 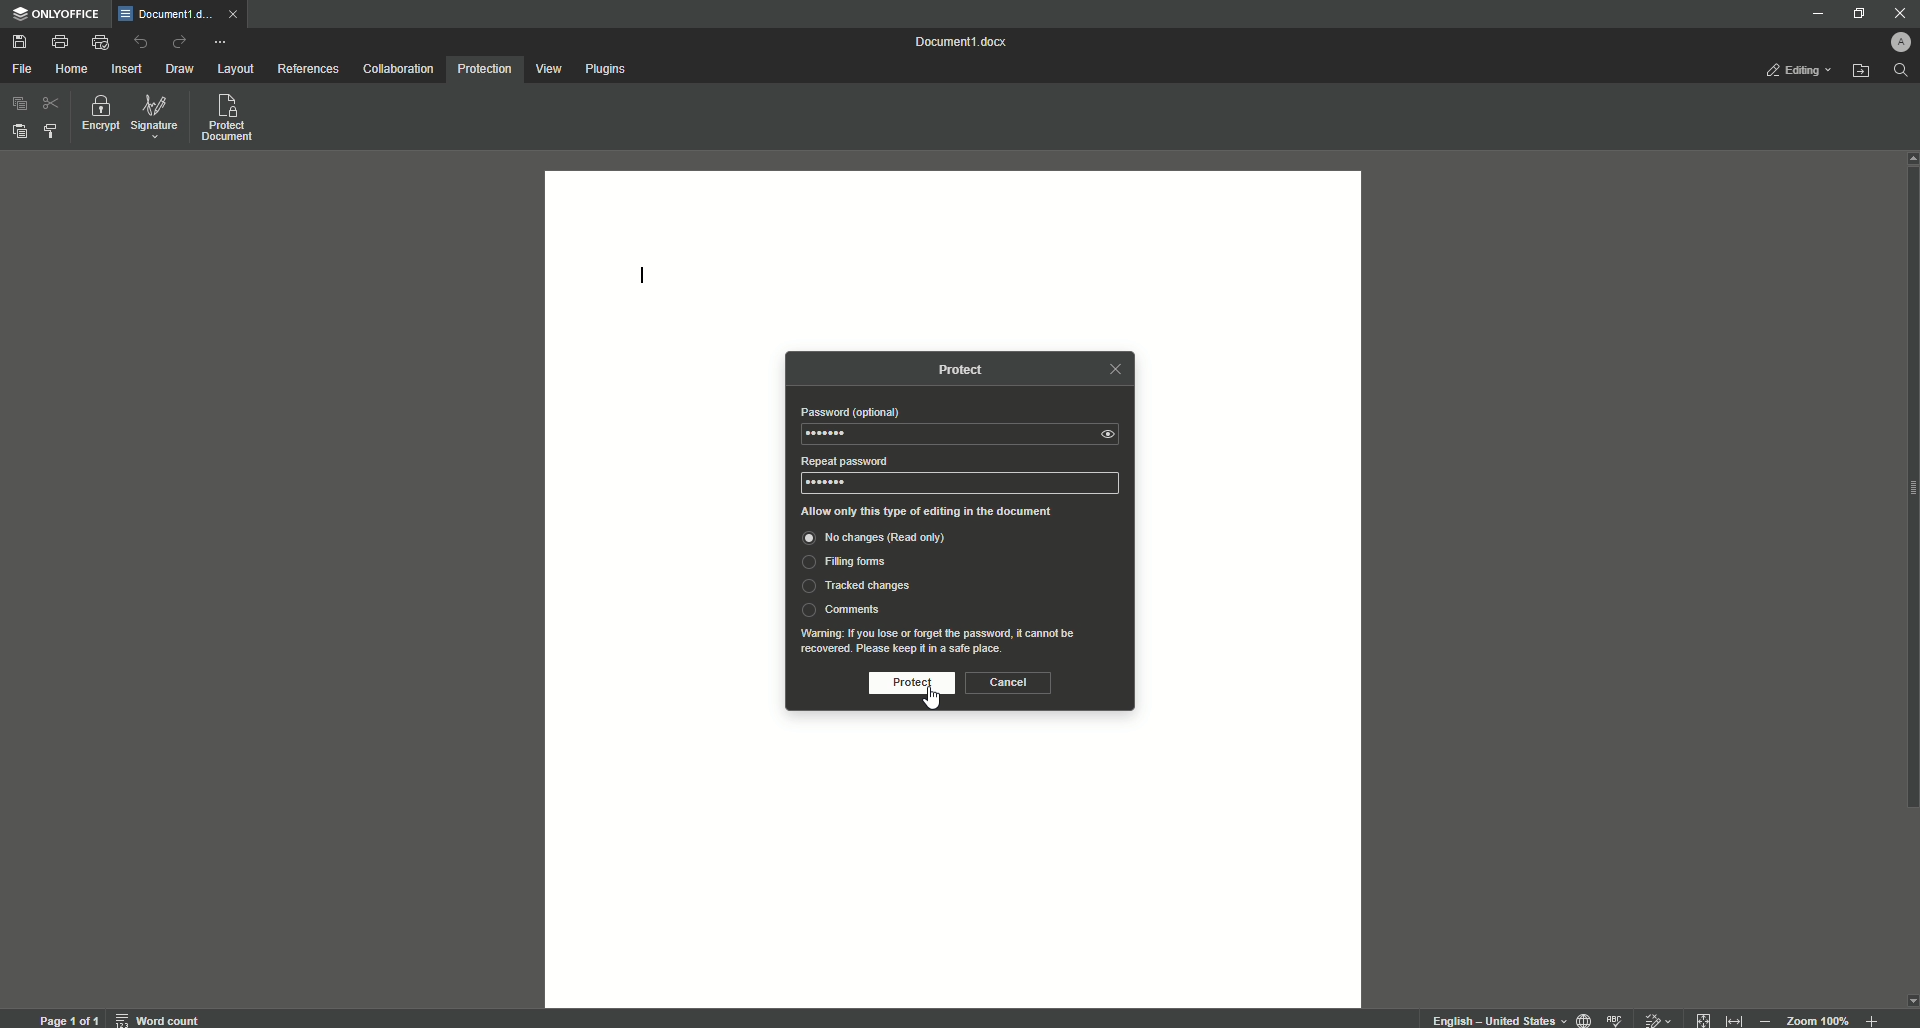 What do you see at coordinates (128, 68) in the screenshot?
I see `Insert` at bounding box center [128, 68].